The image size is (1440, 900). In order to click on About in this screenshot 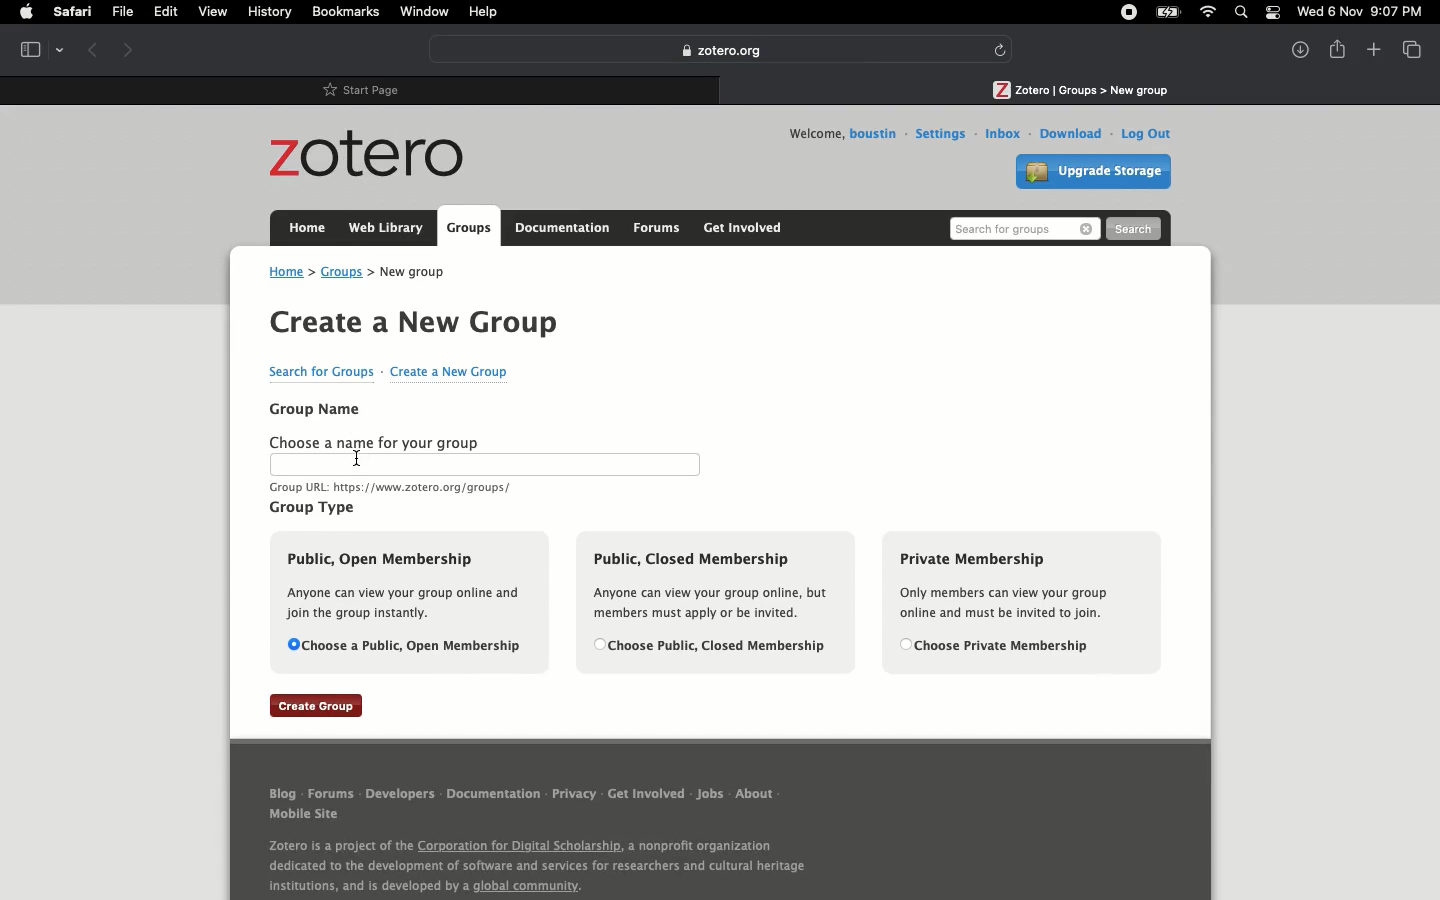, I will do `click(756, 792)`.